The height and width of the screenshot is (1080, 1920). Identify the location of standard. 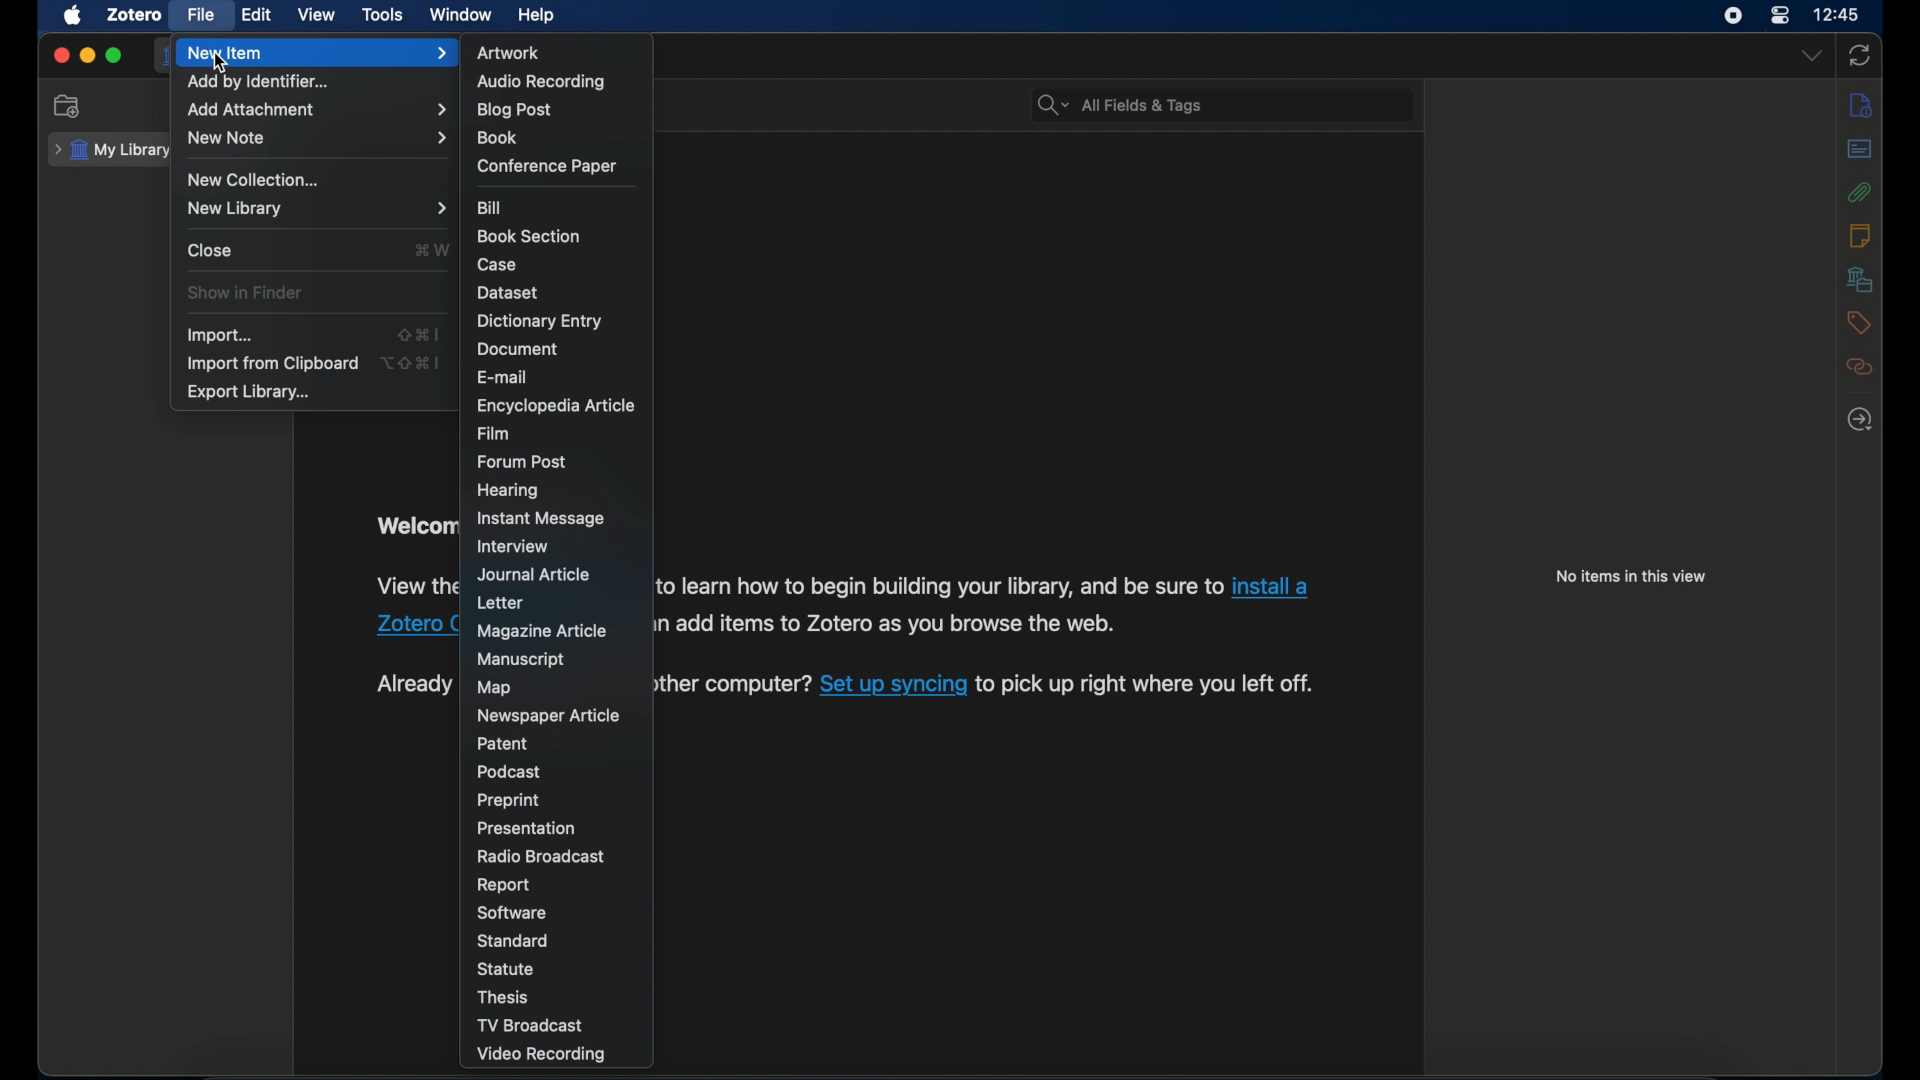
(514, 941).